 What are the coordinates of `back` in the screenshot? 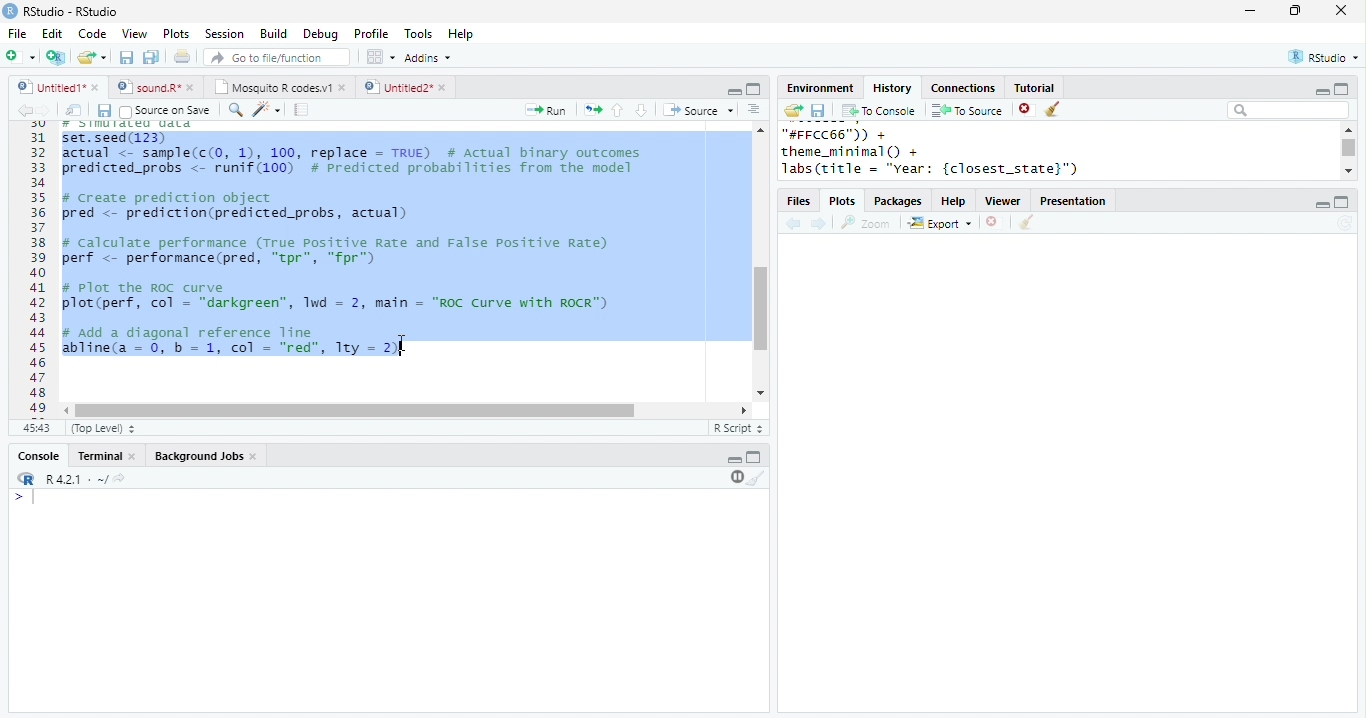 It's located at (793, 225).